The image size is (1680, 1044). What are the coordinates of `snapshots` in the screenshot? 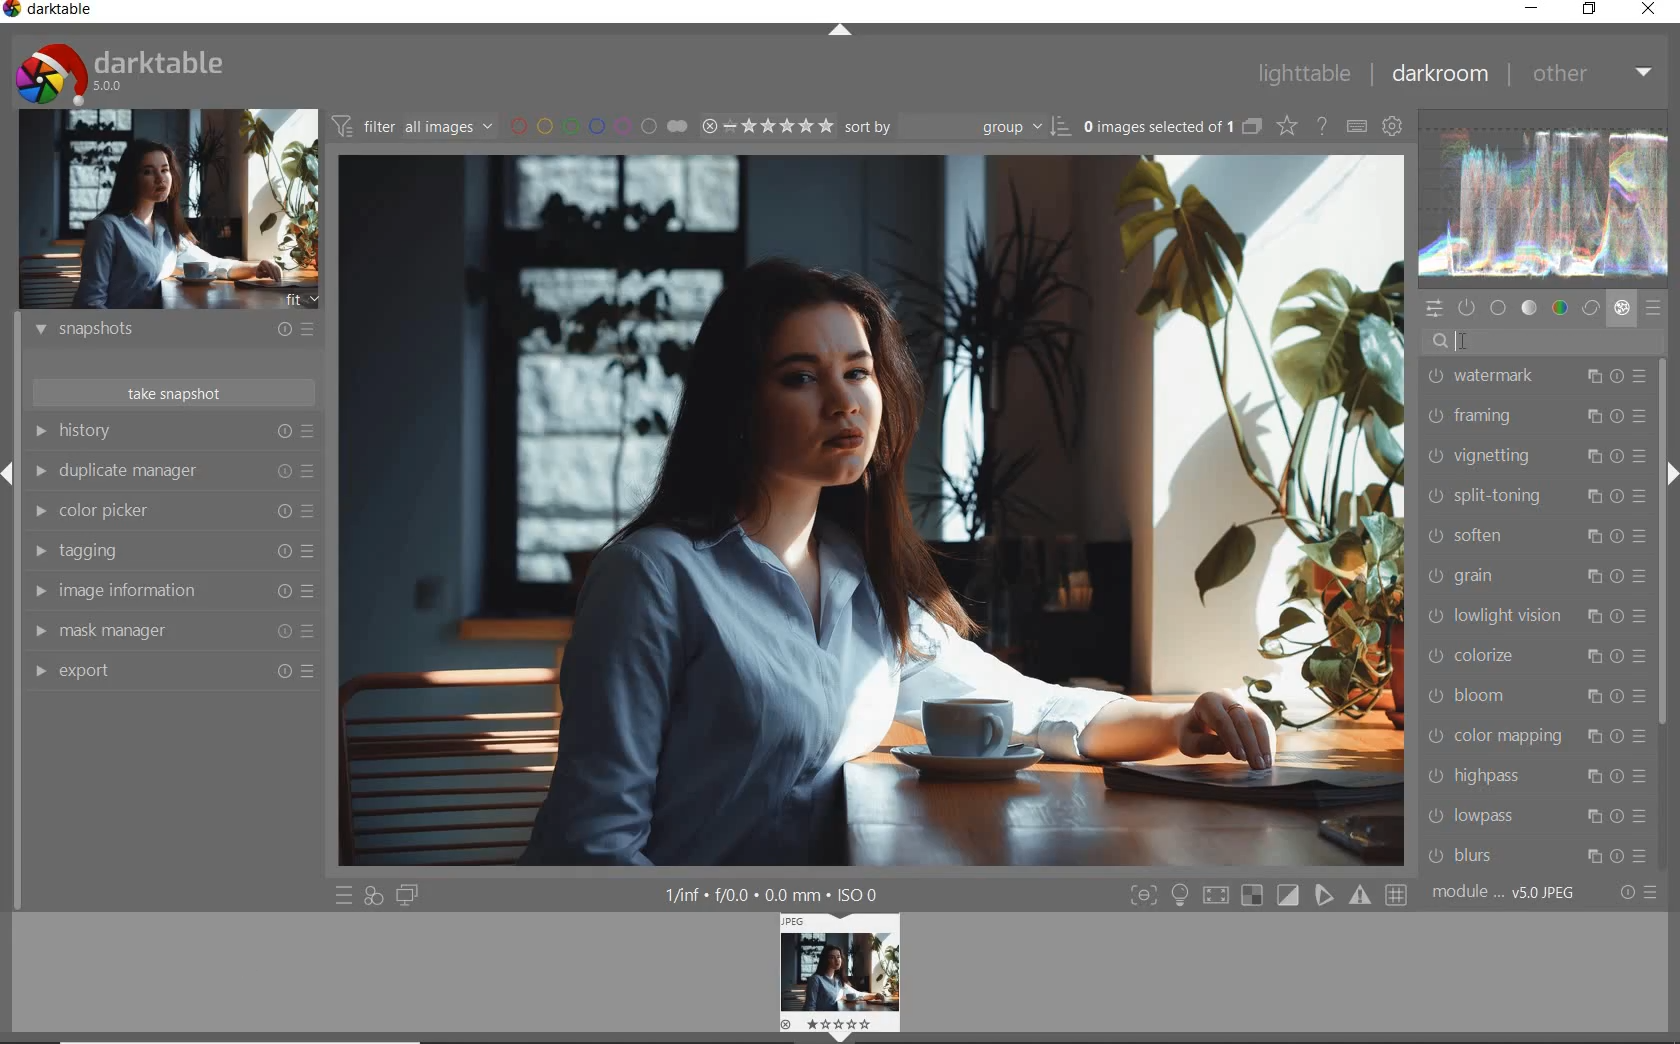 It's located at (177, 330).